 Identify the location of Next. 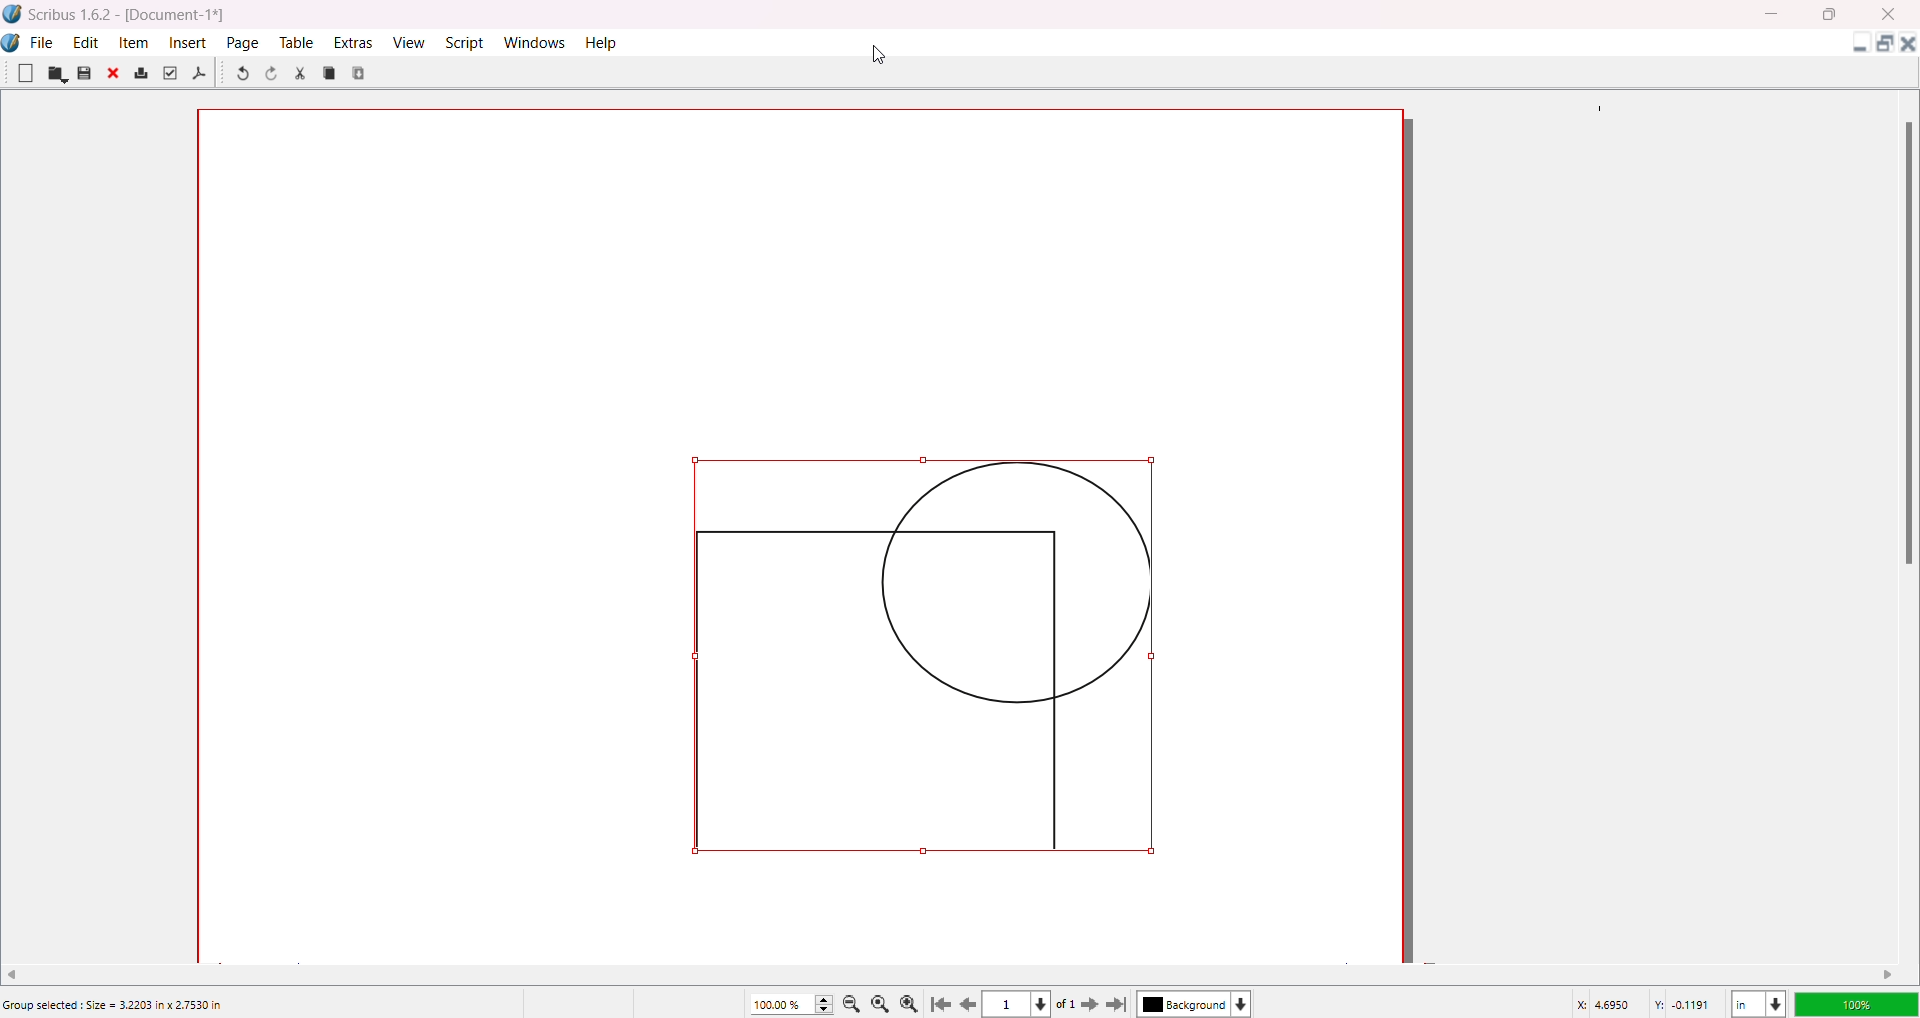
(1084, 1003).